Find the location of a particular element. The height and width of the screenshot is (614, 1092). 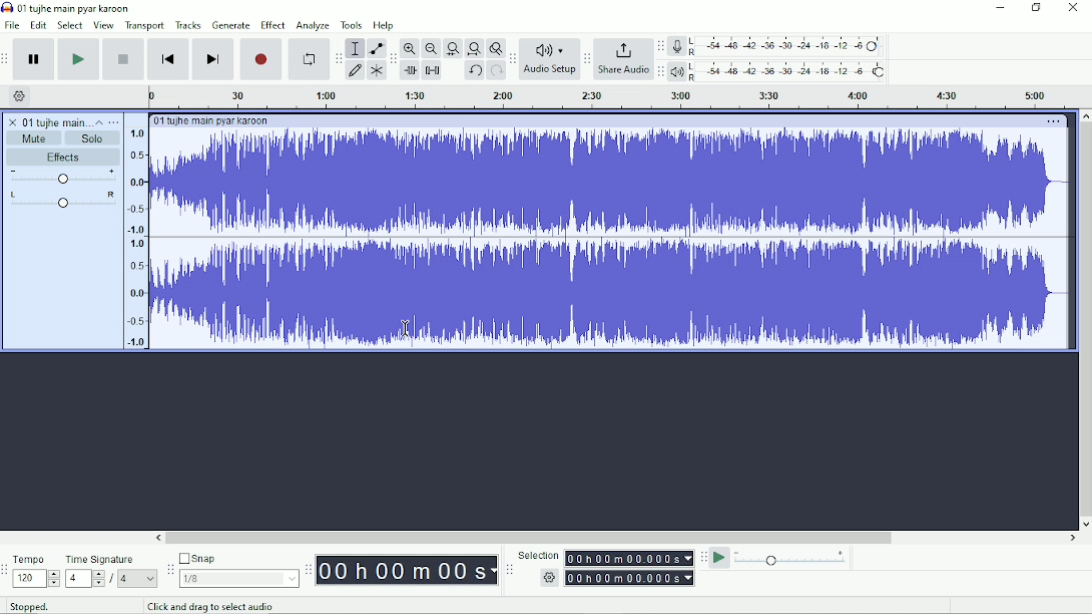

Silence audio selection is located at coordinates (433, 70).